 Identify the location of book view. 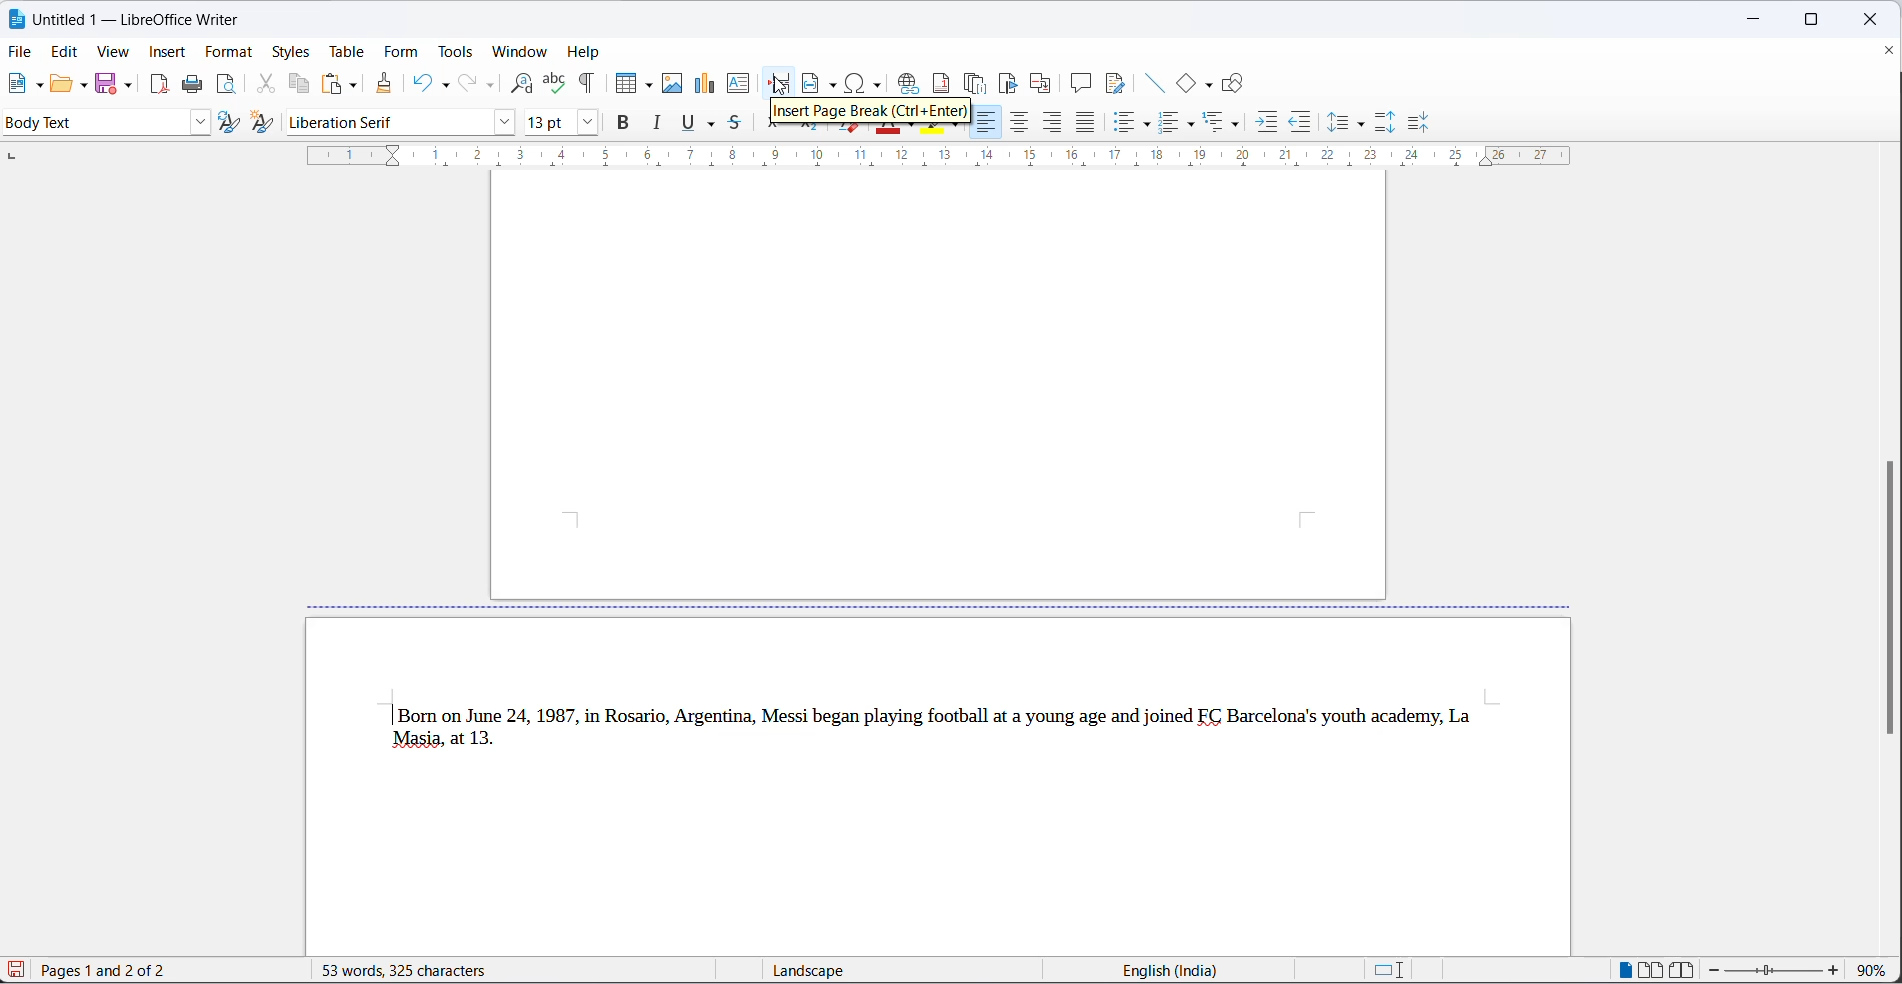
(1682, 971).